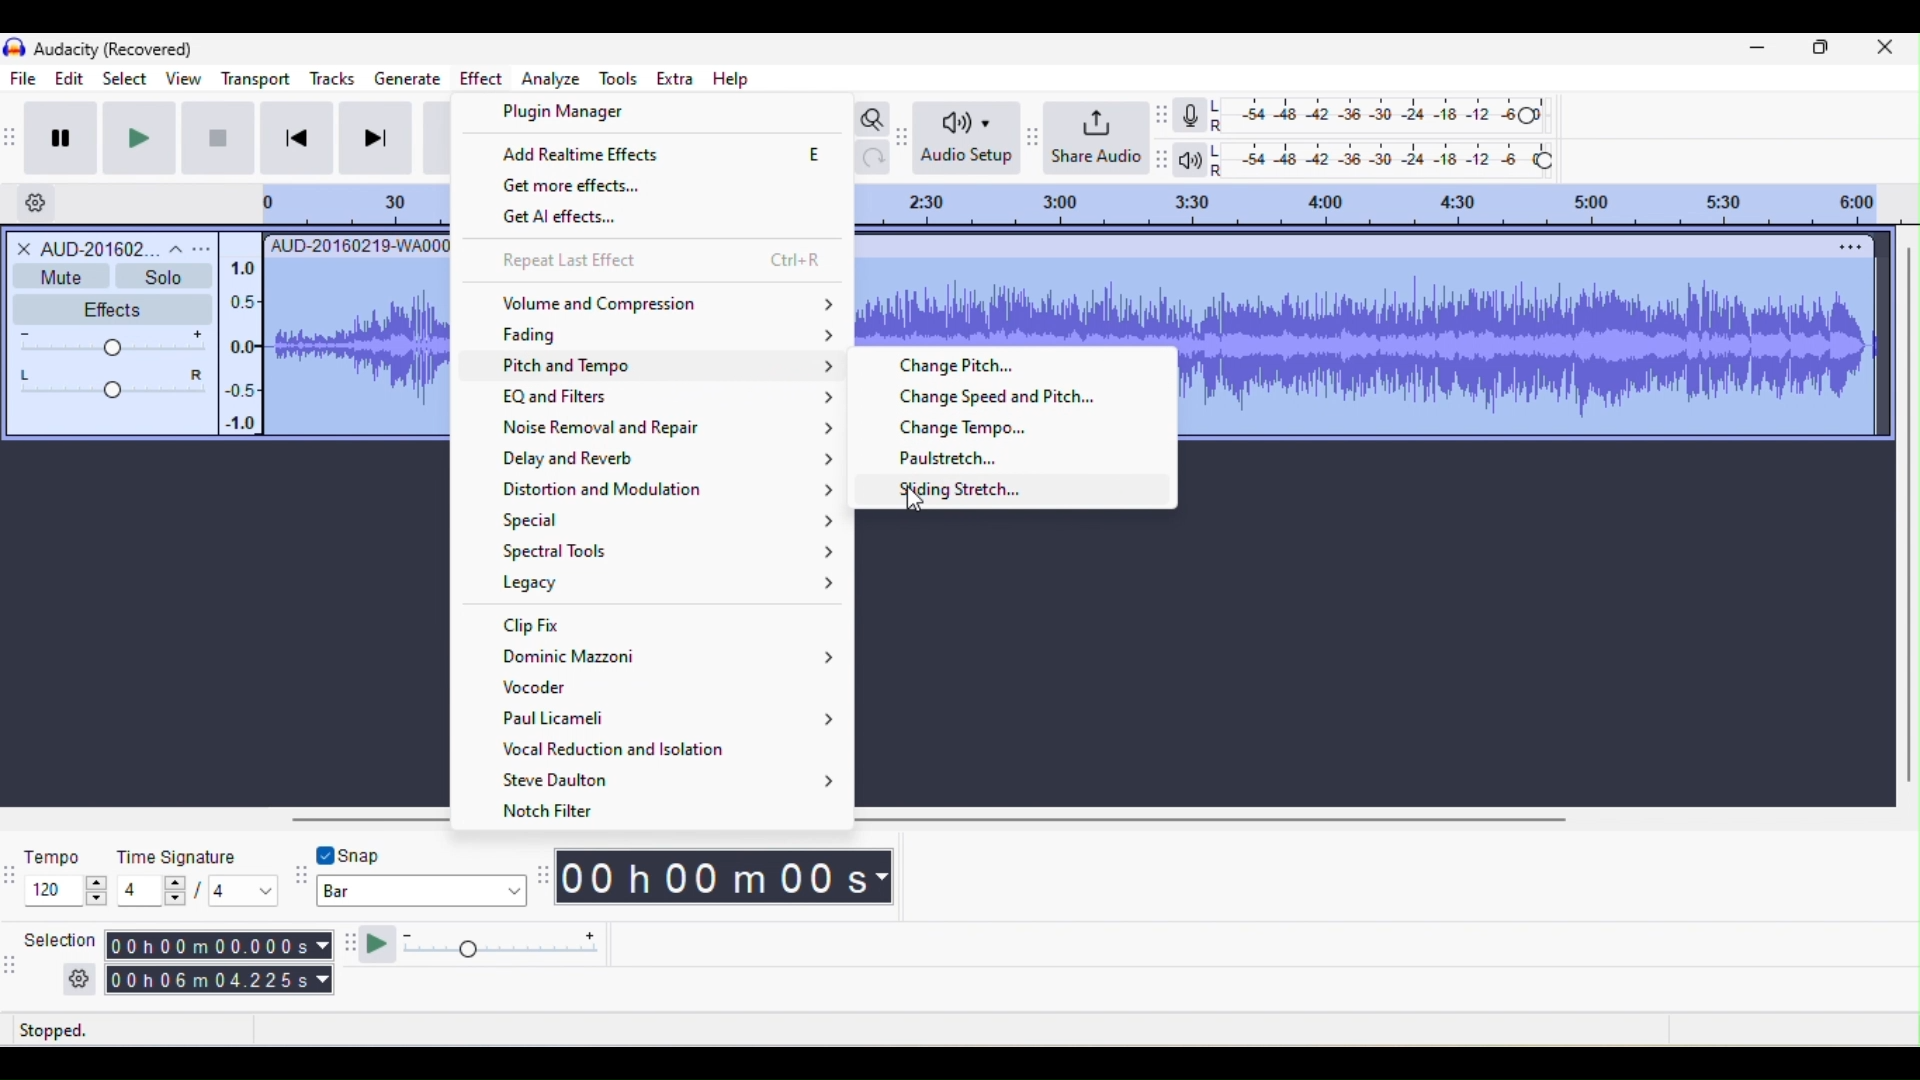 Image resolution: width=1920 pixels, height=1080 pixels. Describe the element at coordinates (385, 853) in the screenshot. I see `snap` at that location.